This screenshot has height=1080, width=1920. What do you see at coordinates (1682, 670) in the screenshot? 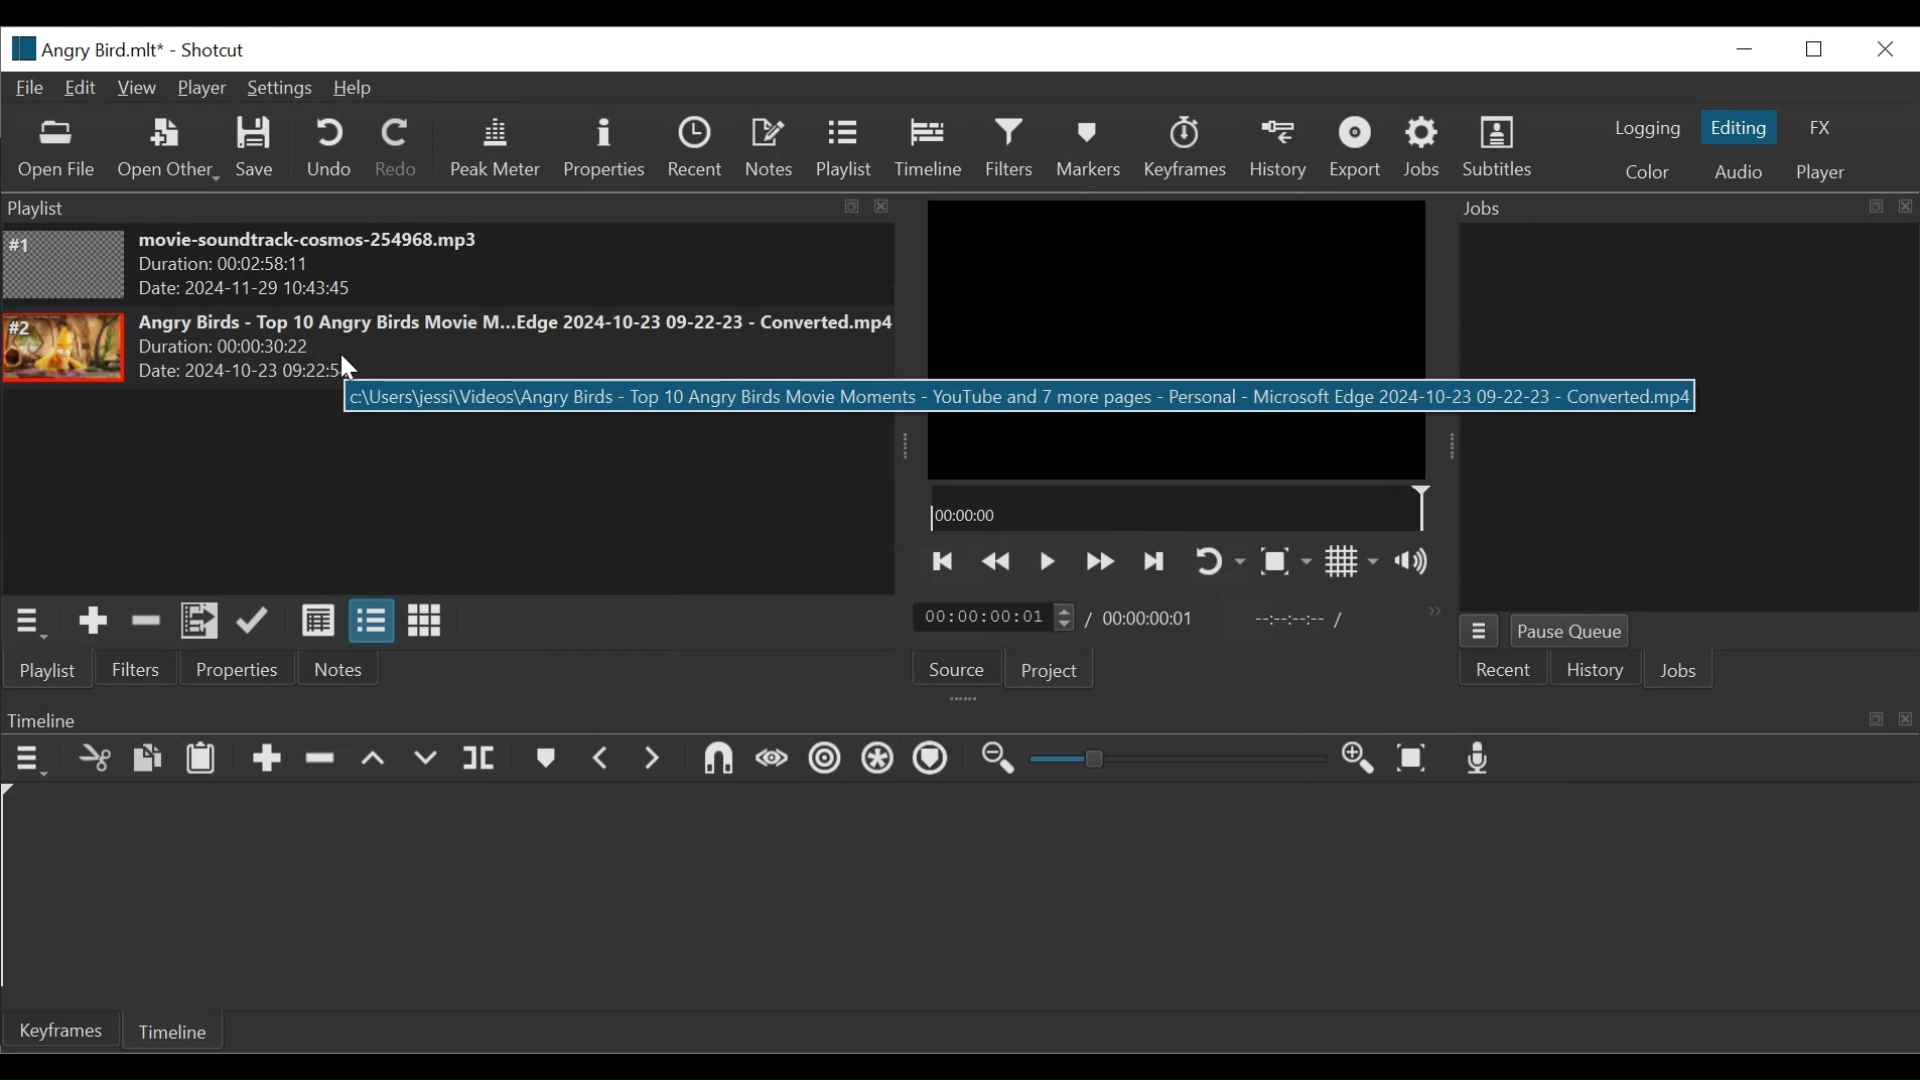
I see `Jobs` at bounding box center [1682, 670].